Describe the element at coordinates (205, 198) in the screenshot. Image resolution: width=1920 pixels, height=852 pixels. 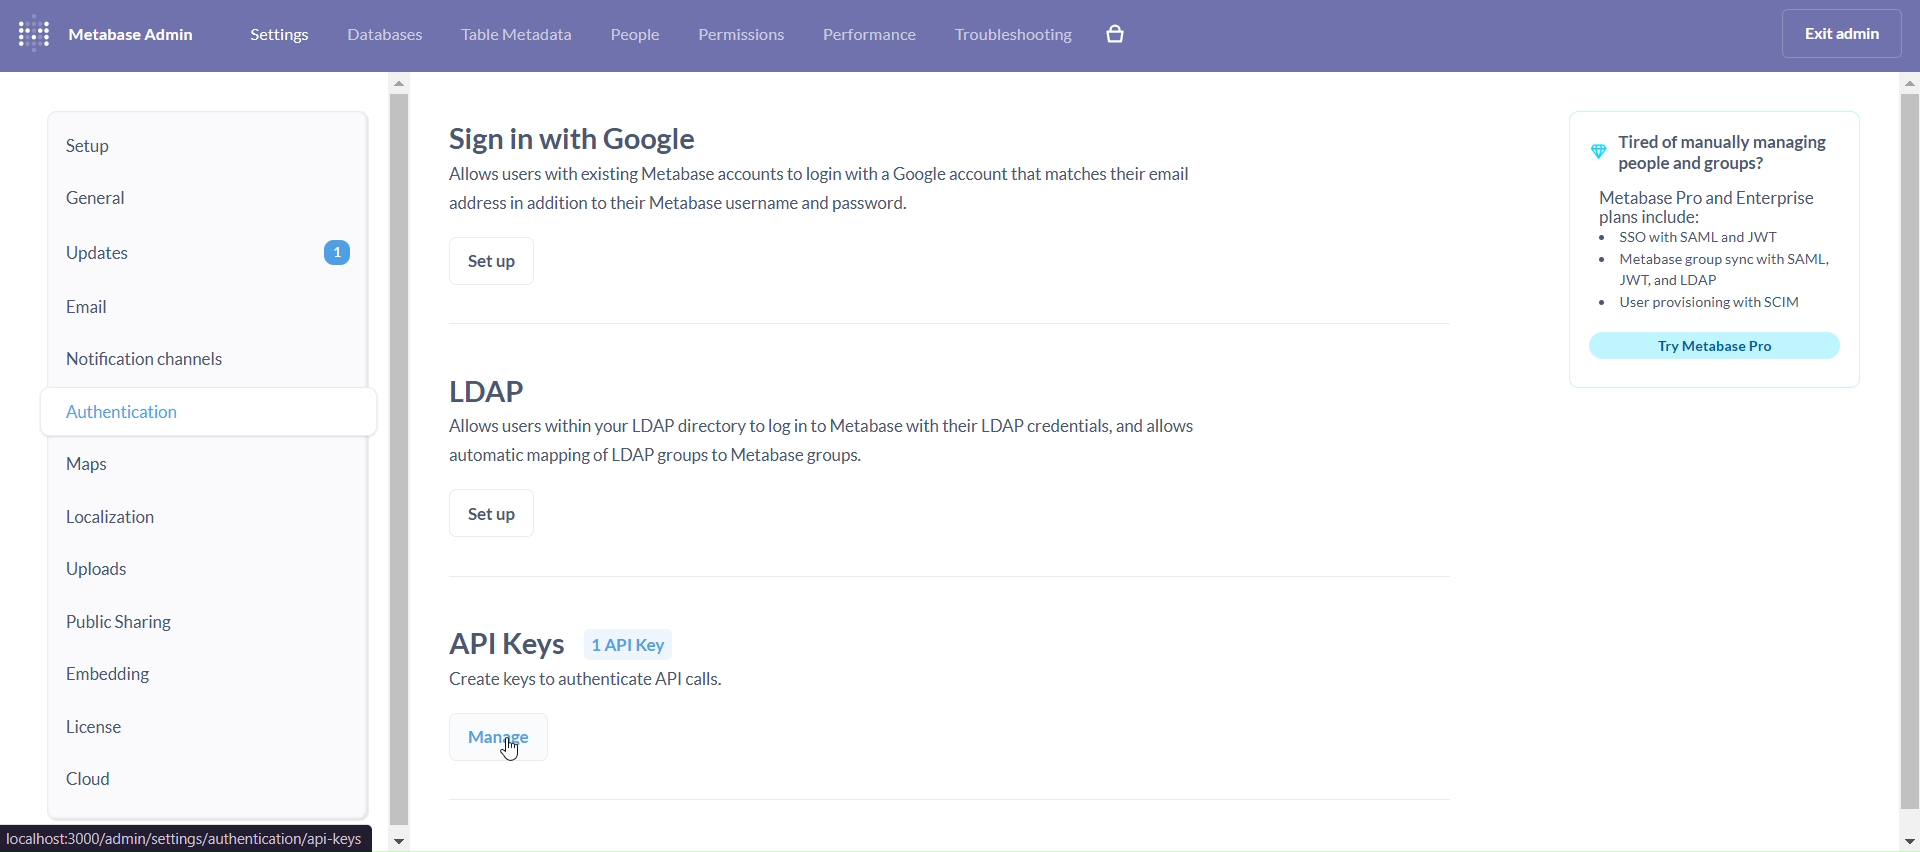
I see `general` at that location.